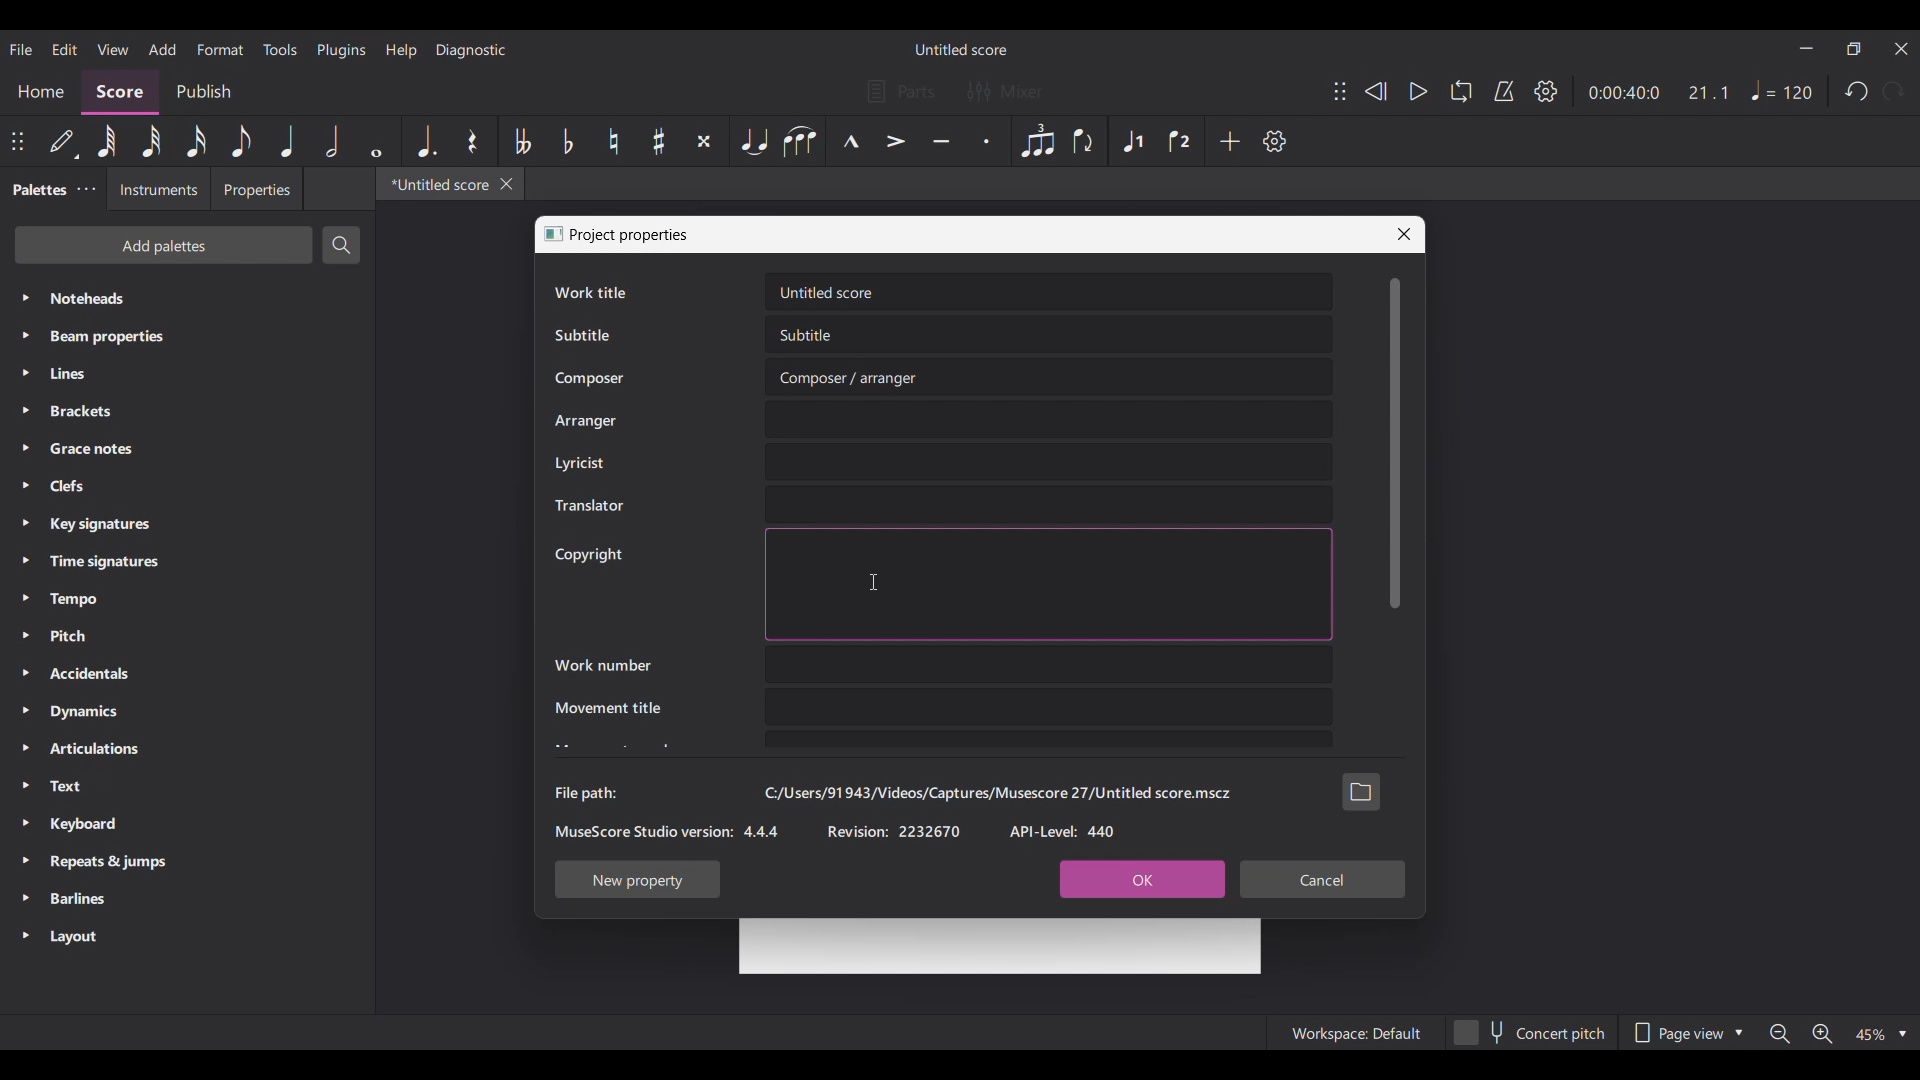 The height and width of the screenshot is (1080, 1920). Describe the element at coordinates (1783, 90) in the screenshot. I see `Tempo` at that location.